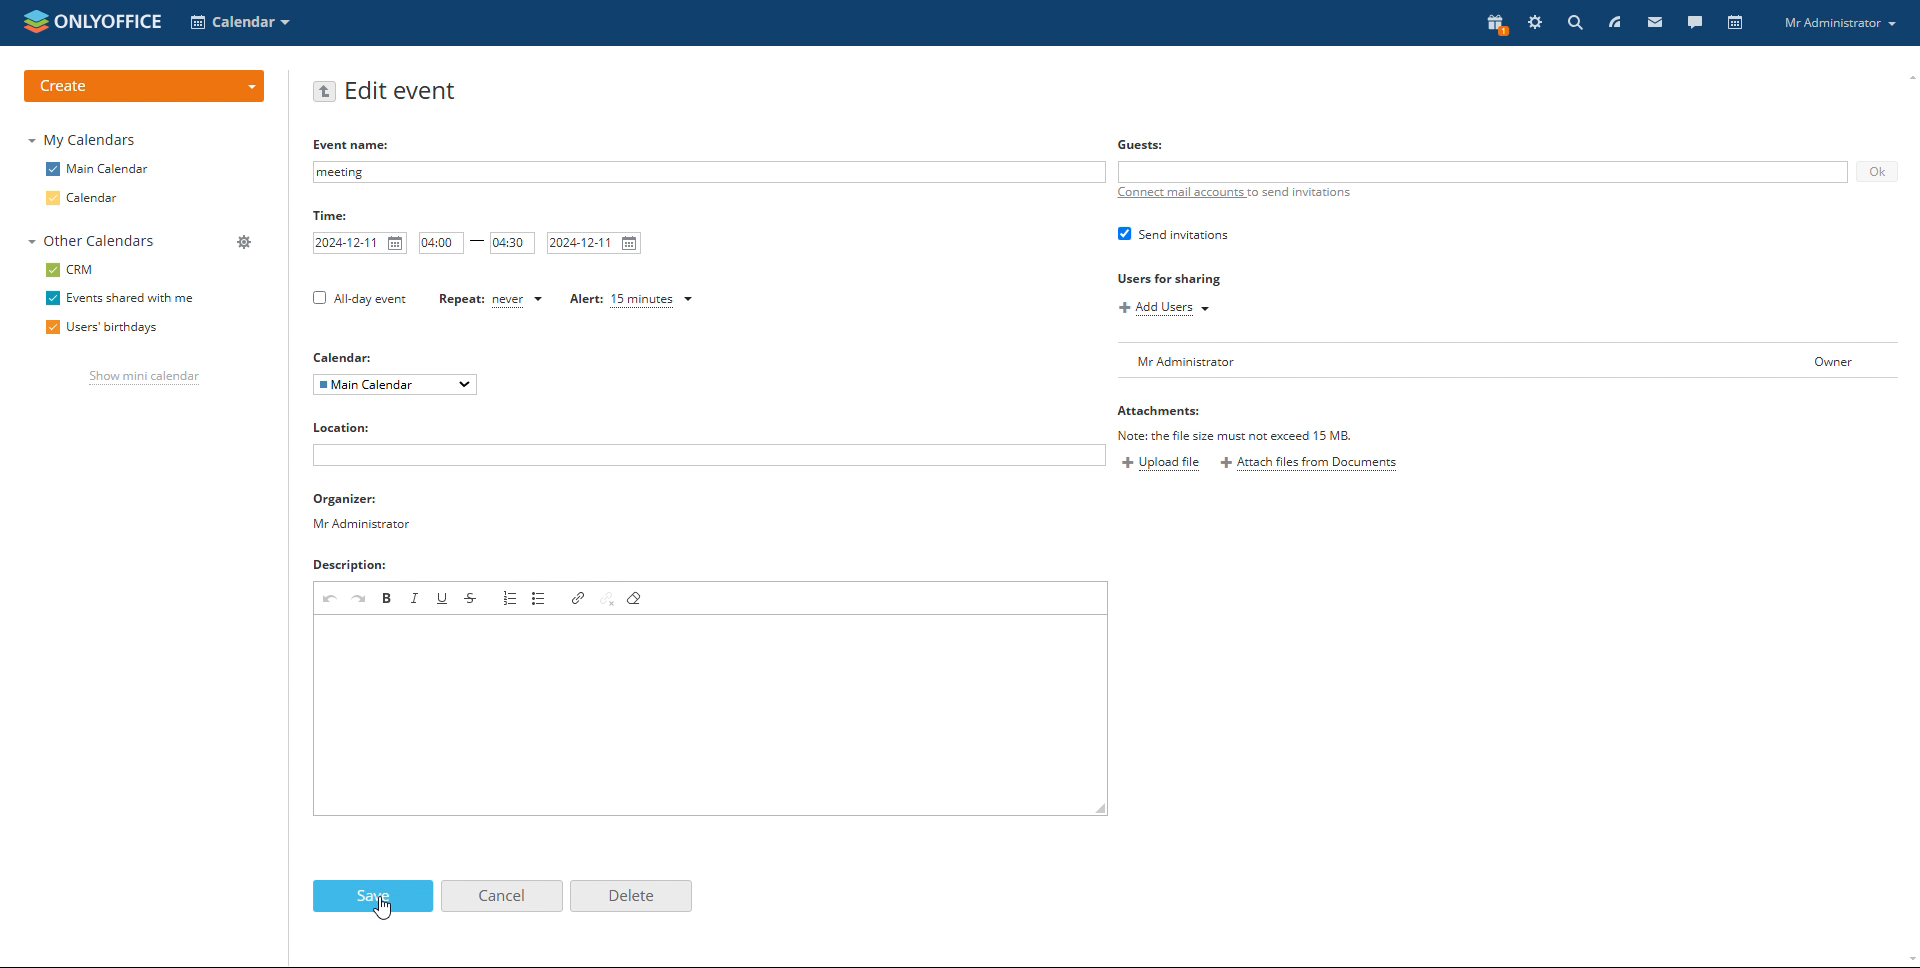  I want to click on onlyoffice logo, so click(37, 23).